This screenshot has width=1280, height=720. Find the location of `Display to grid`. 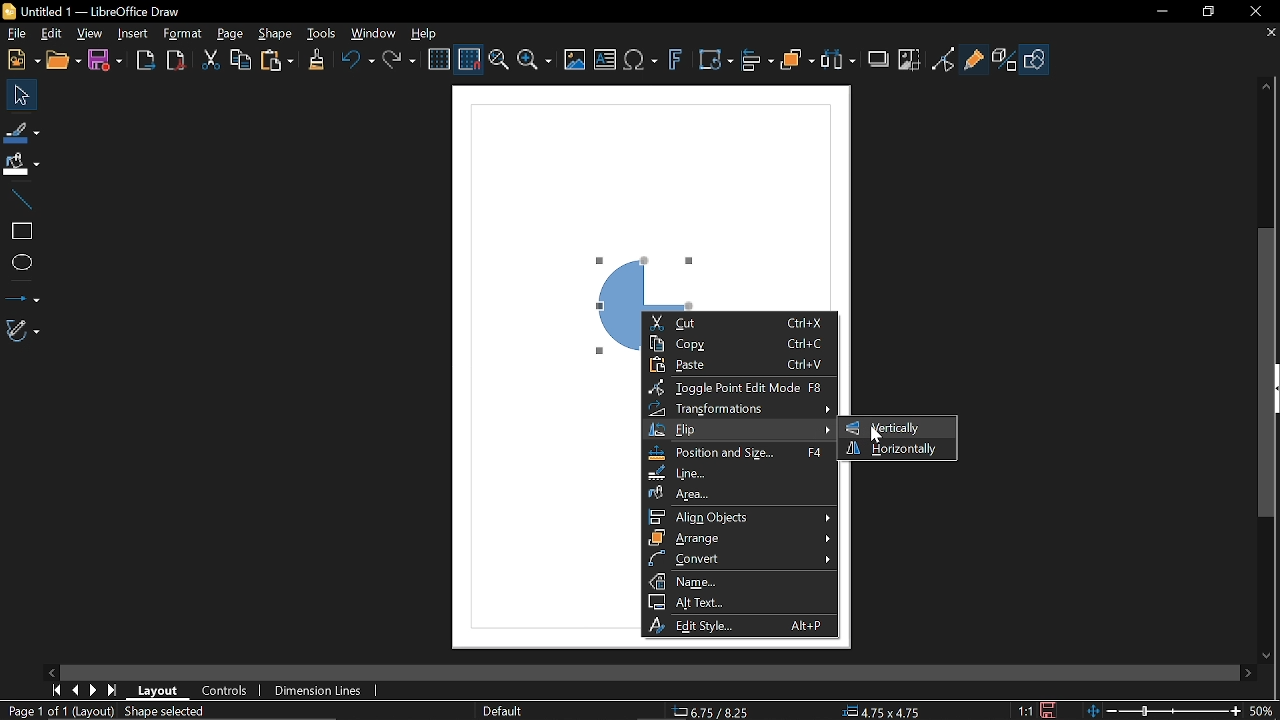

Display to grid is located at coordinates (470, 58).